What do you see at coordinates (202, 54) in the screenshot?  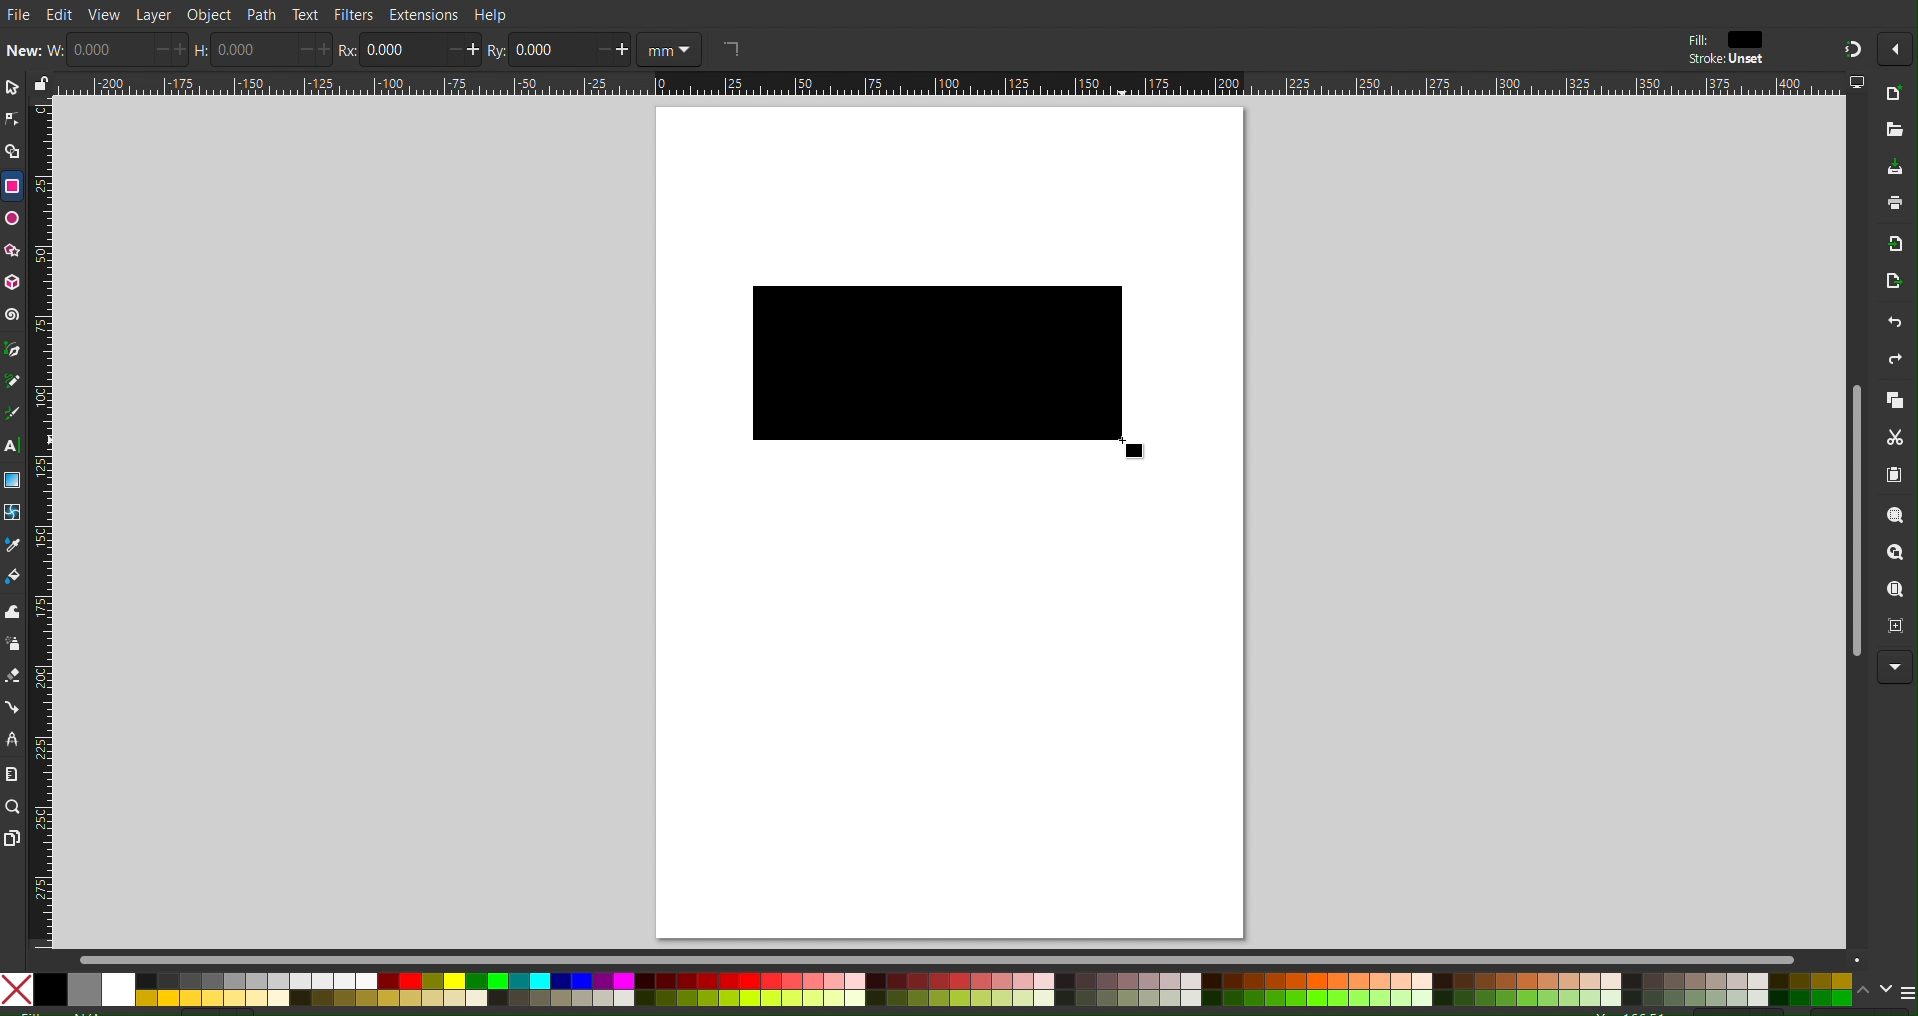 I see `H` at bounding box center [202, 54].